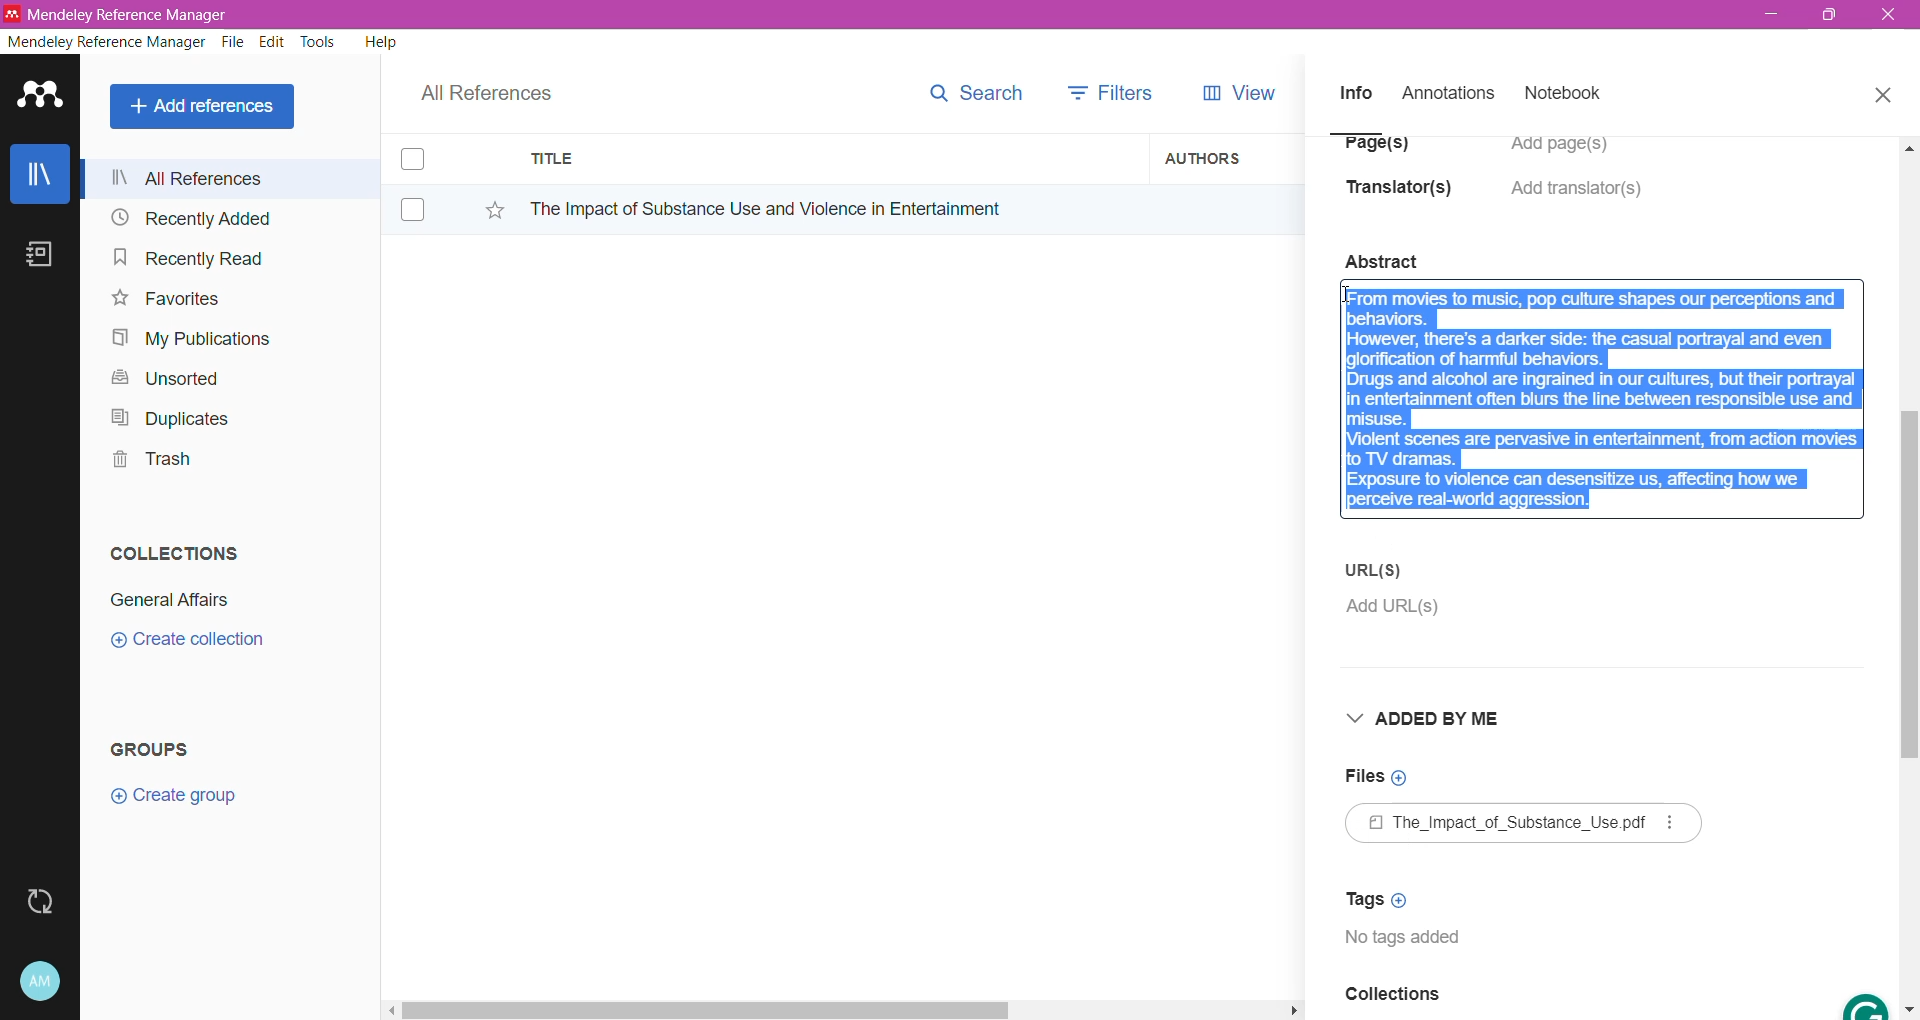 The width and height of the screenshot is (1920, 1020). What do you see at coordinates (206, 106) in the screenshot?
I see `Add References` at bounding box center [206, 106].